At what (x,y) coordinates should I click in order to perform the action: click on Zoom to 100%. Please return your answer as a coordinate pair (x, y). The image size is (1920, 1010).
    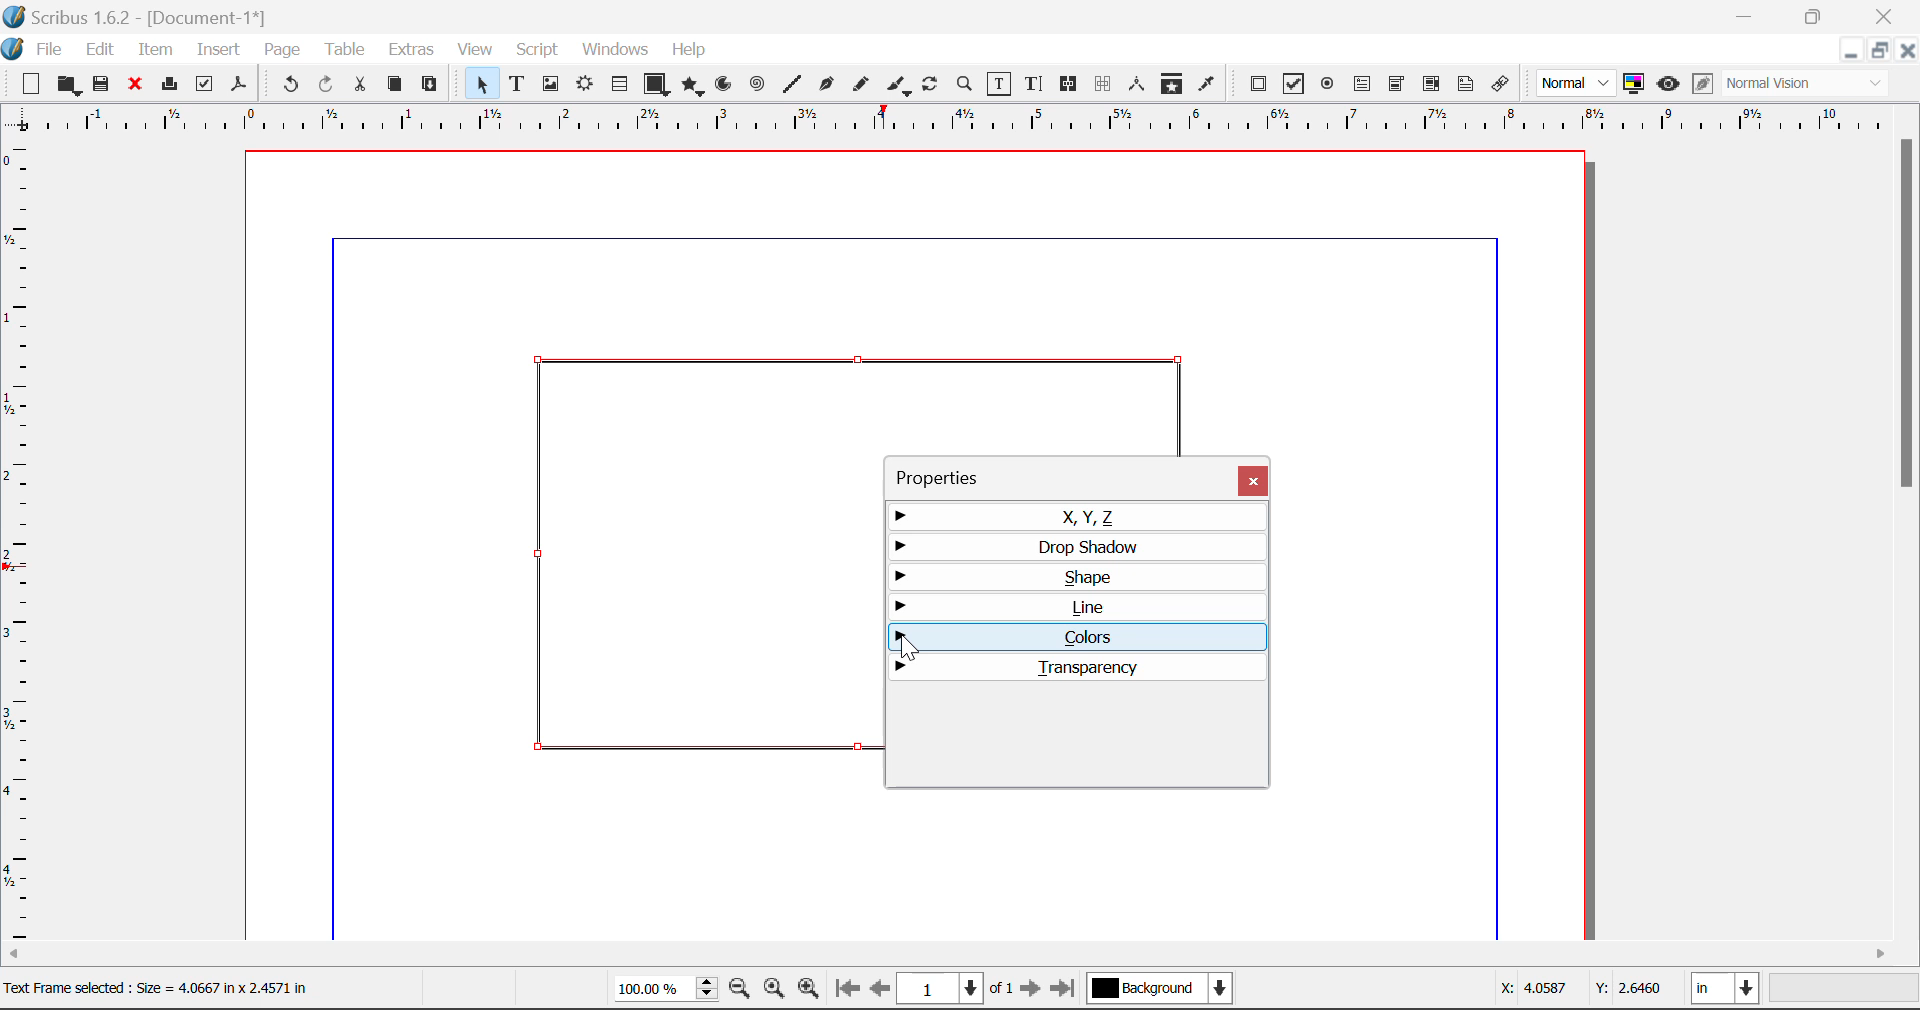
    Looking at the image, I should click on (774, 991).